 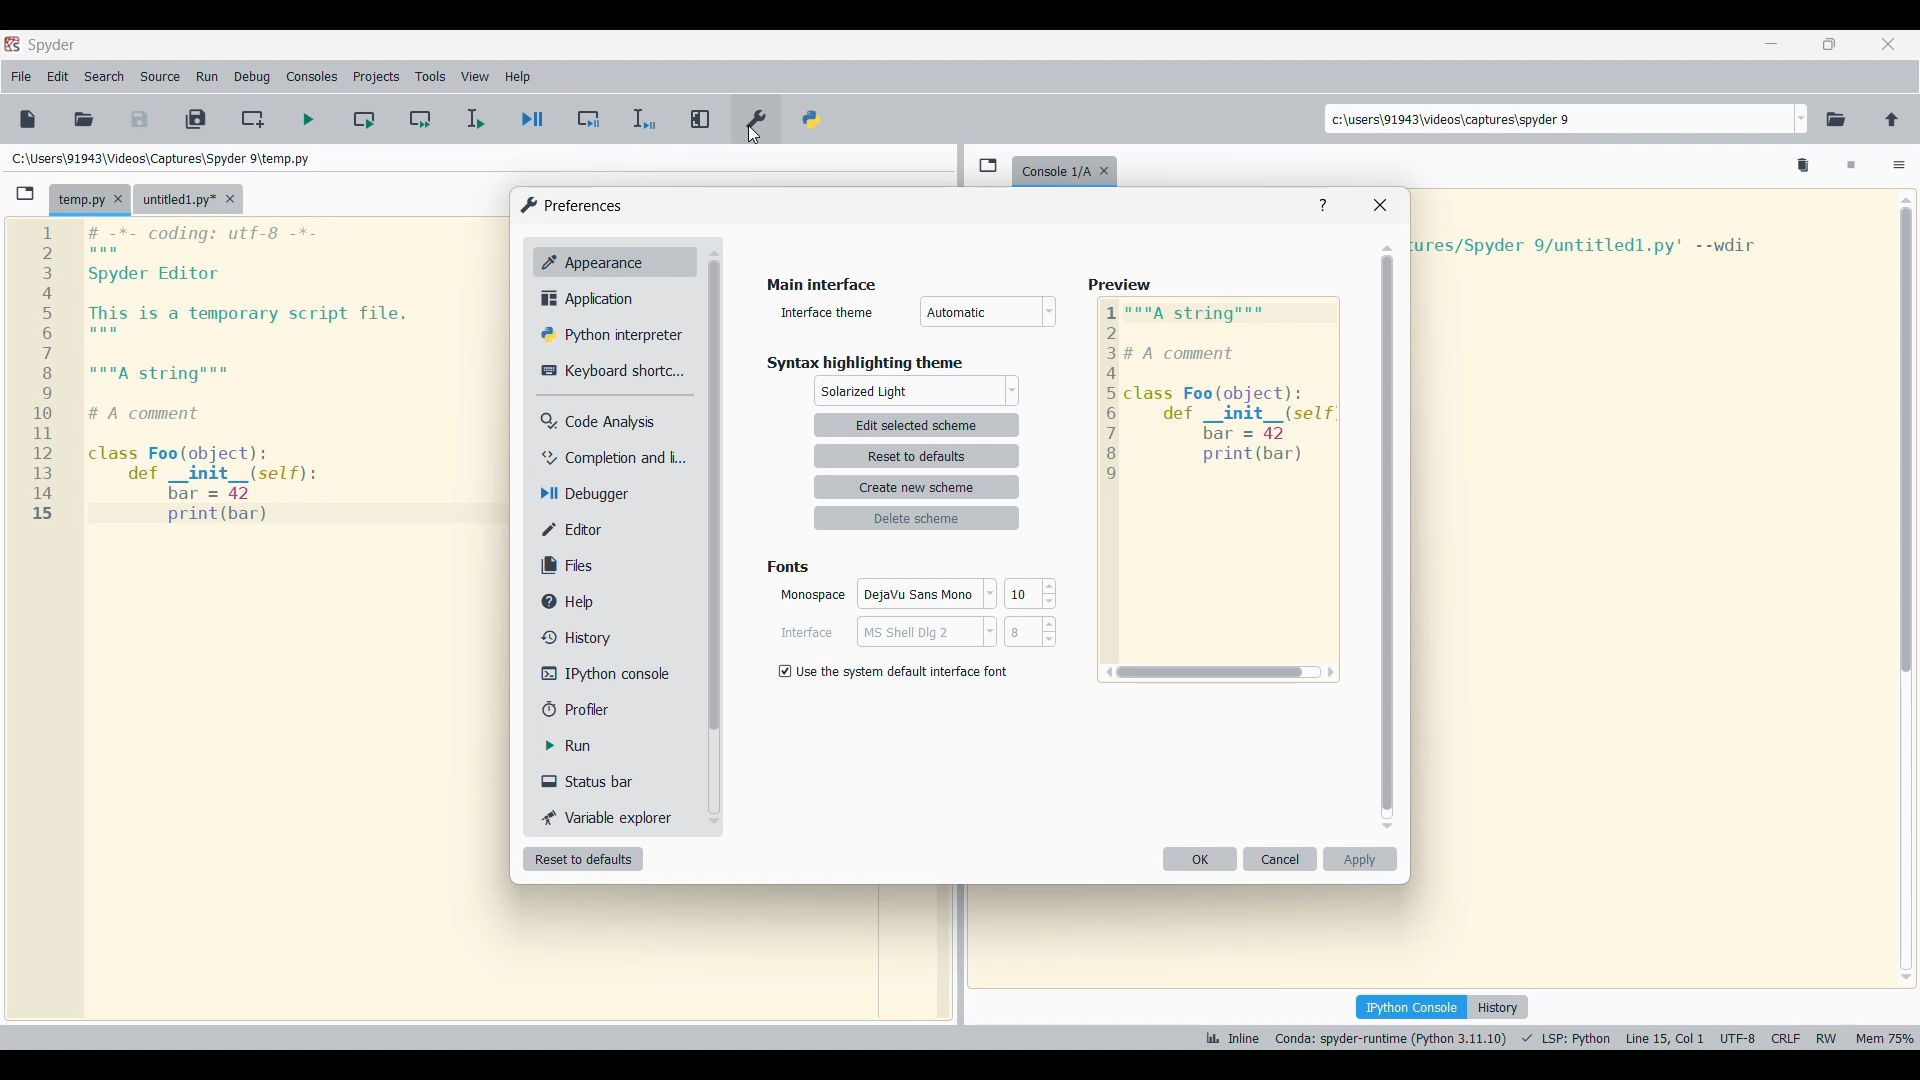 I want to click on Tools menu, so click(x=430, y=77).